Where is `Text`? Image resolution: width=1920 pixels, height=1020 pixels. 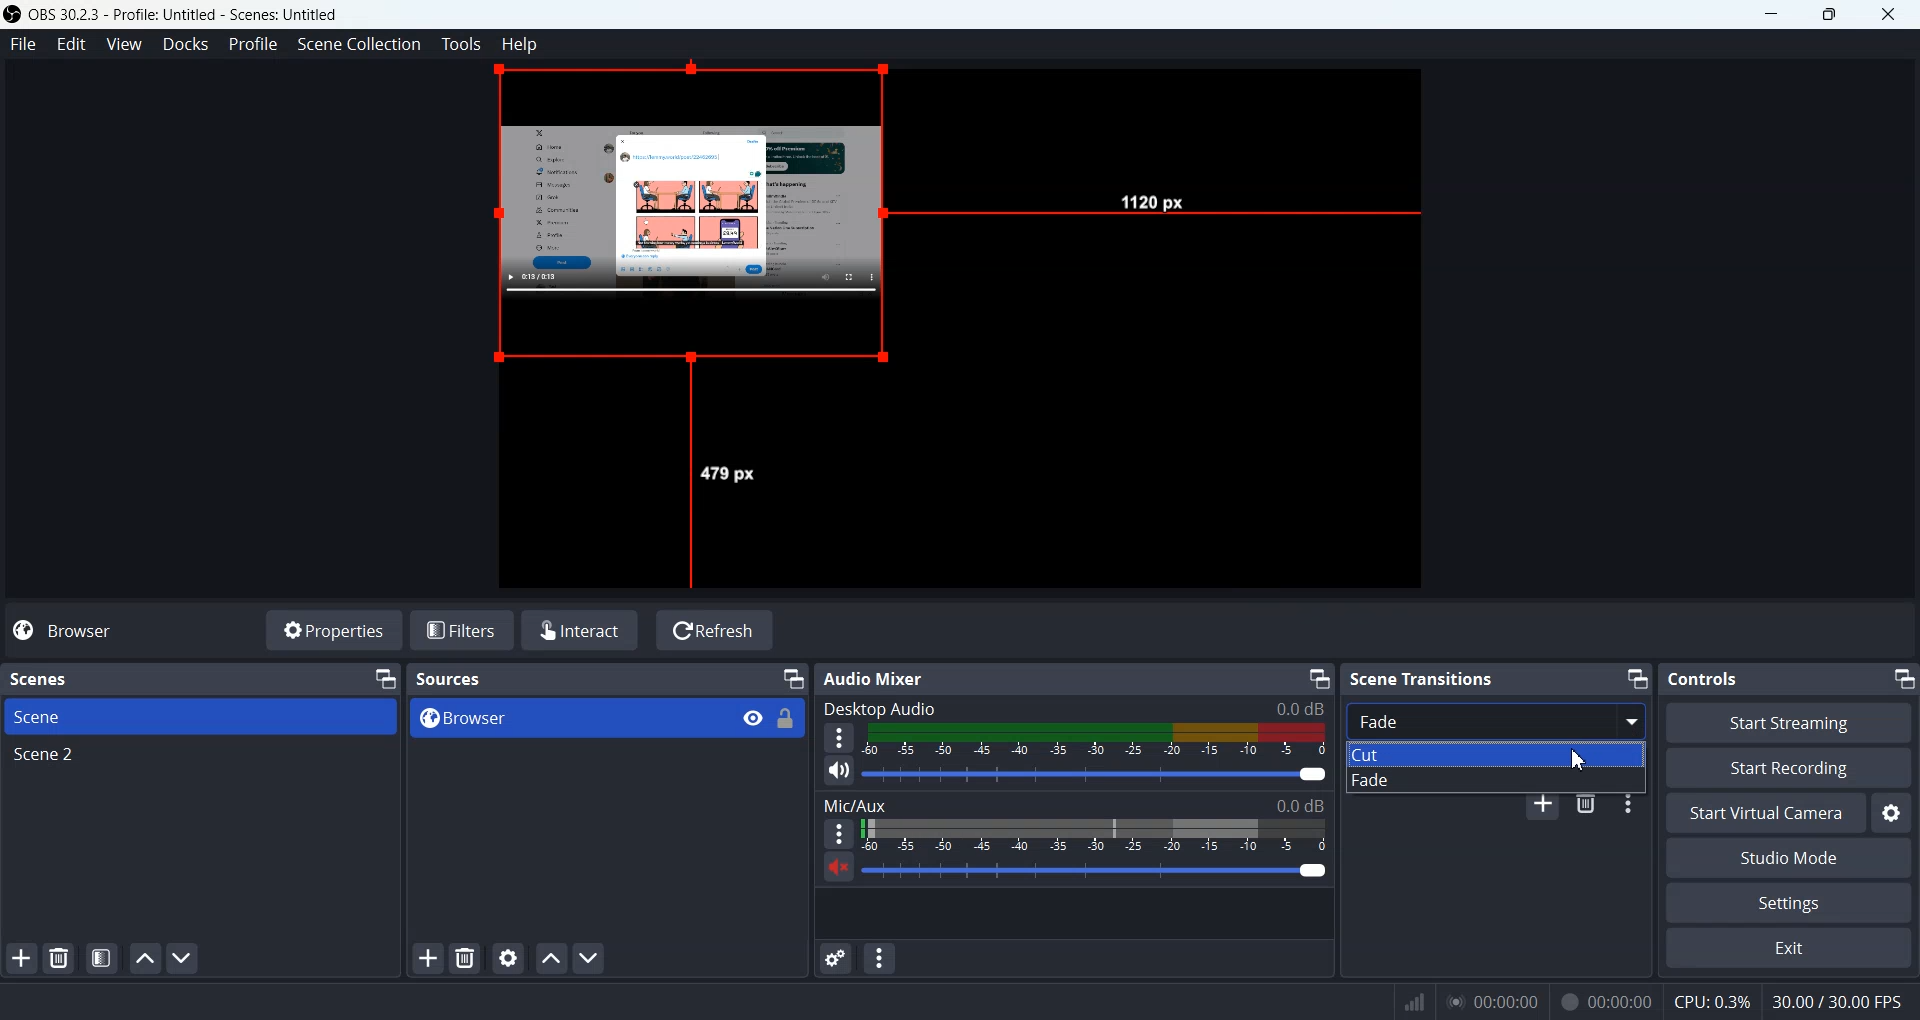
Text is located at coordinates (1073, 708).